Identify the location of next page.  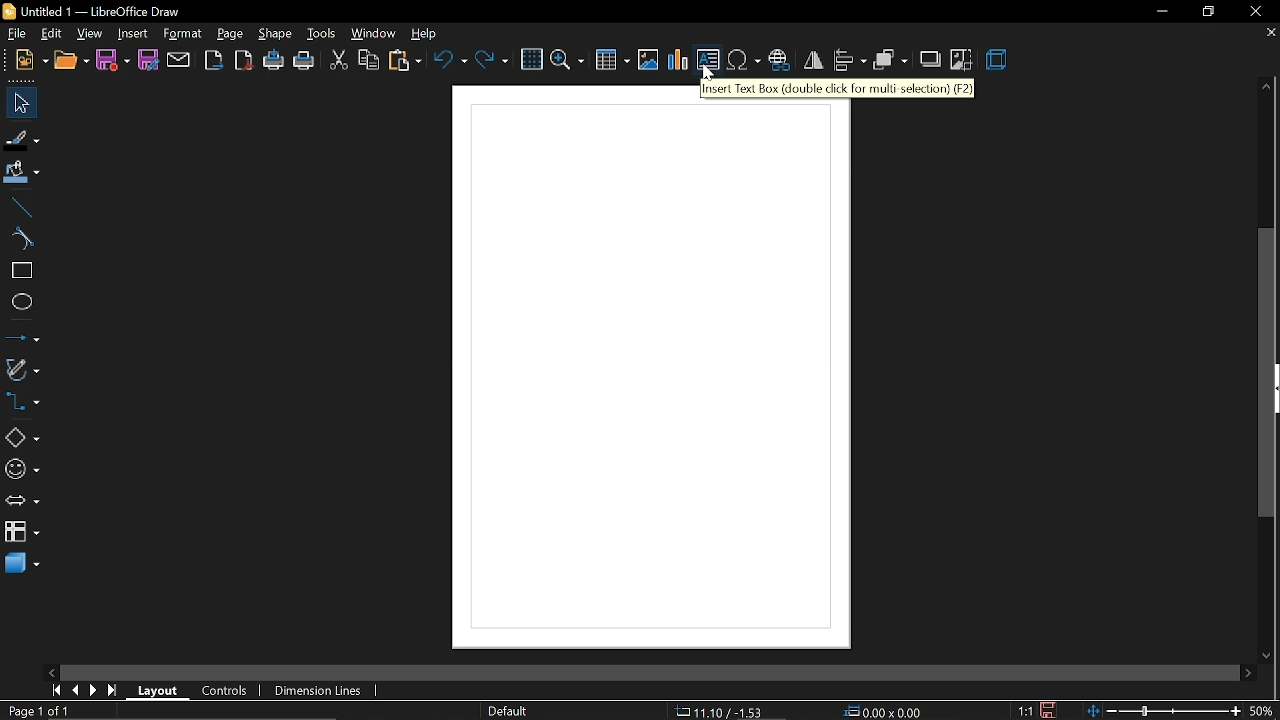
(94, 690).